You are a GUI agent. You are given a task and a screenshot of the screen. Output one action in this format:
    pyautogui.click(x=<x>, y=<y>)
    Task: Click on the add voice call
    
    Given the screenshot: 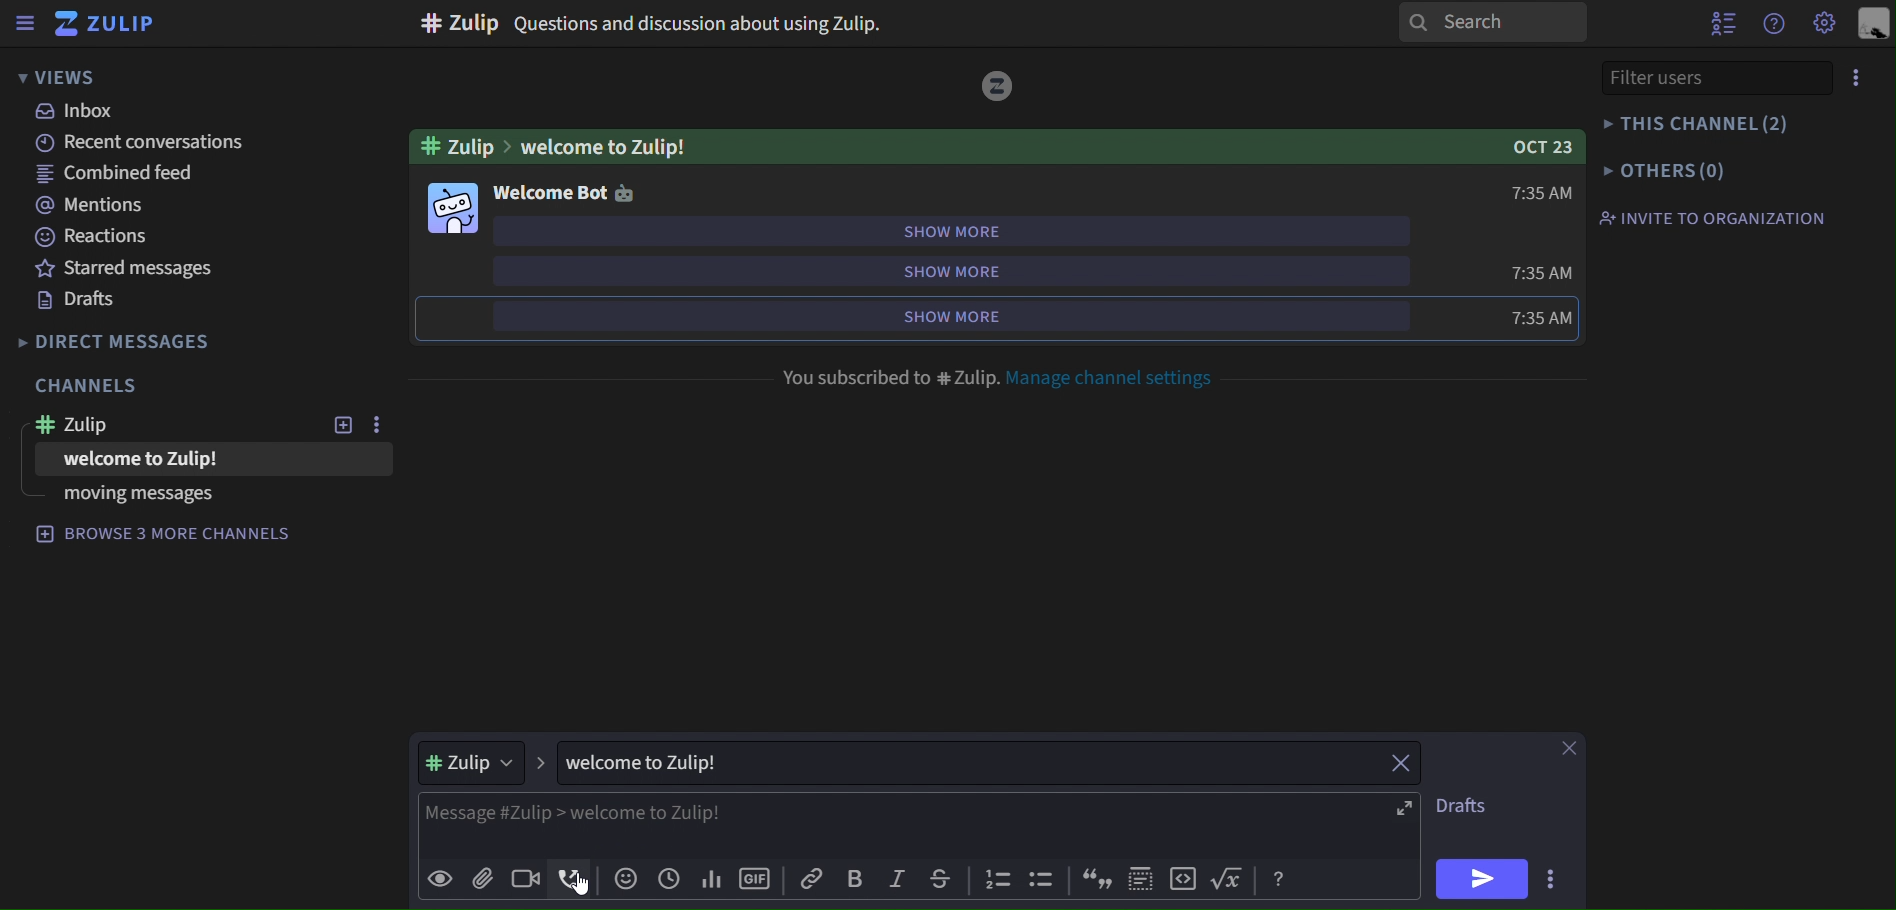 What is the action you would take?
    pyautogui.click(x=569, y=879)
    